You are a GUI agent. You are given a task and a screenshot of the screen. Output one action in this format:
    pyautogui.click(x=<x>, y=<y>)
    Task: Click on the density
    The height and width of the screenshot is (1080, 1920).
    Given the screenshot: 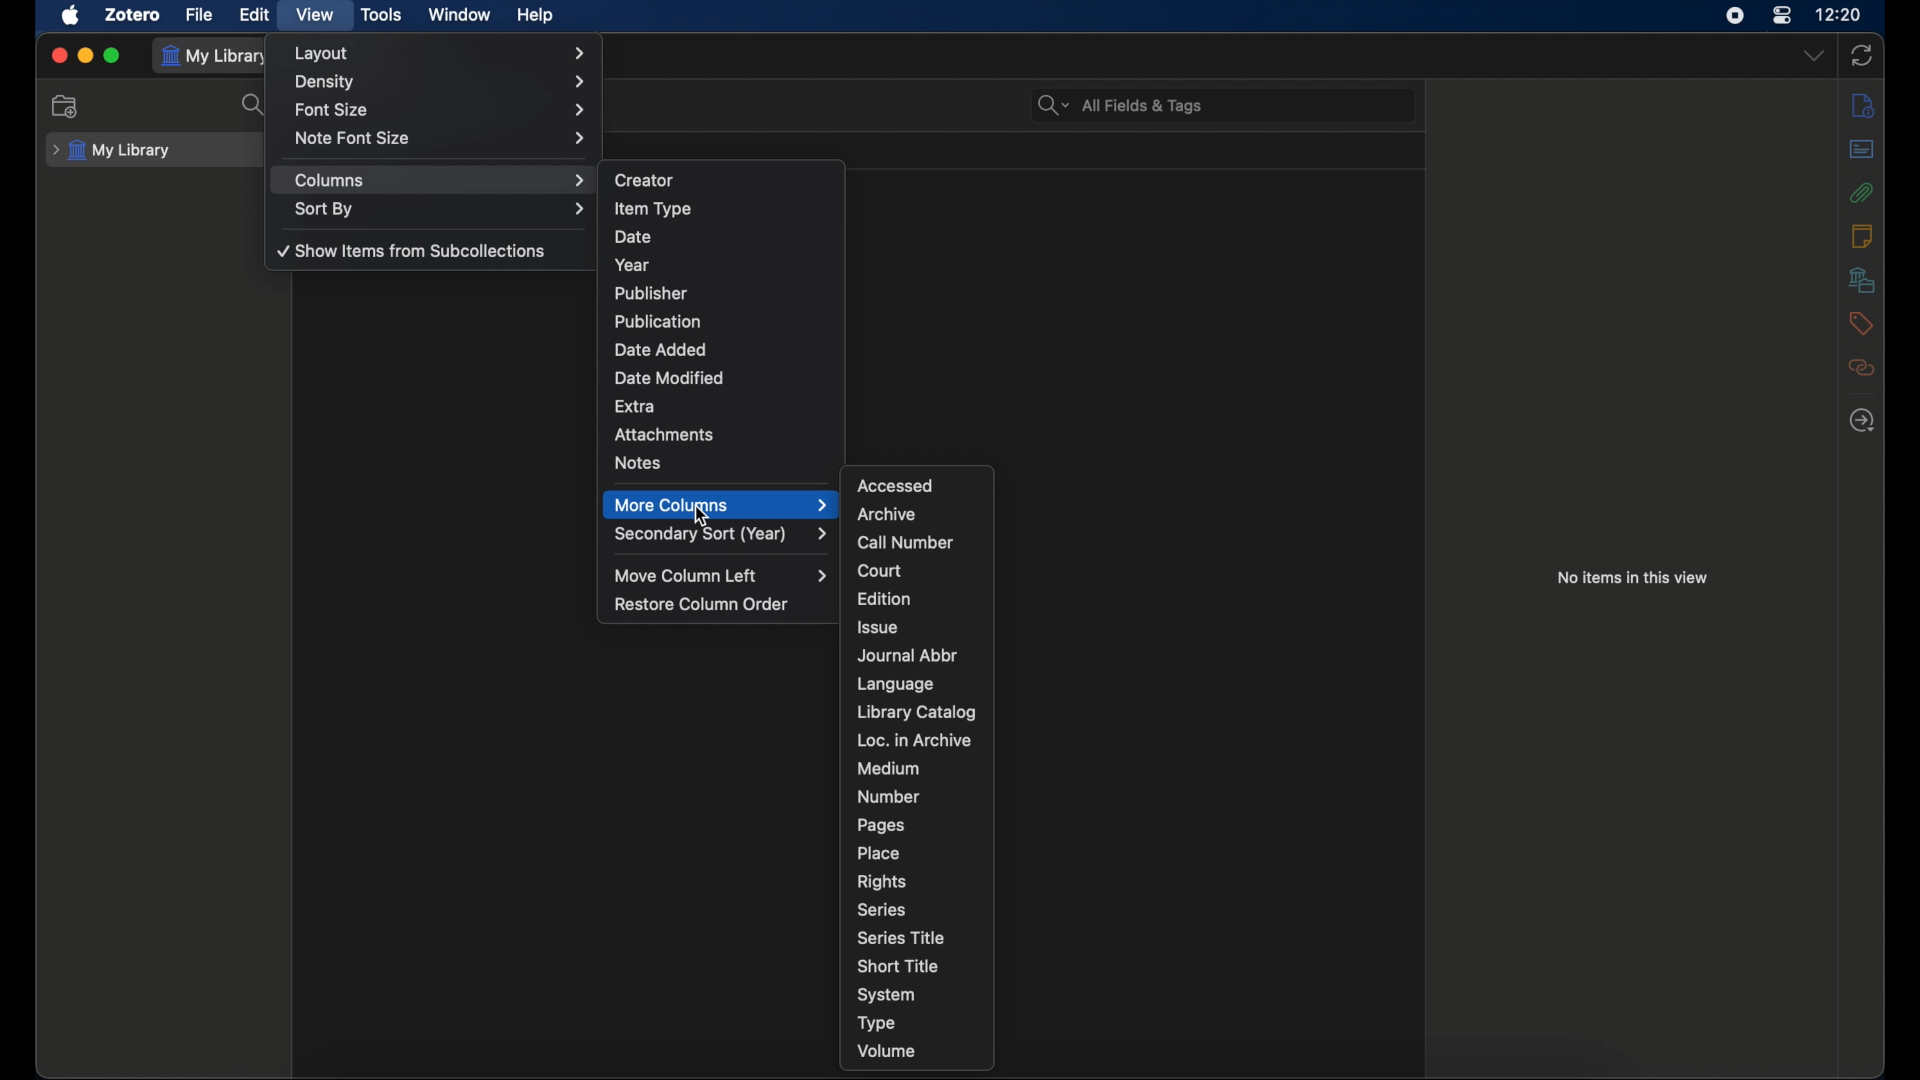 What is the action you would take?
    pyautogui.click(x=442, y=82)
    